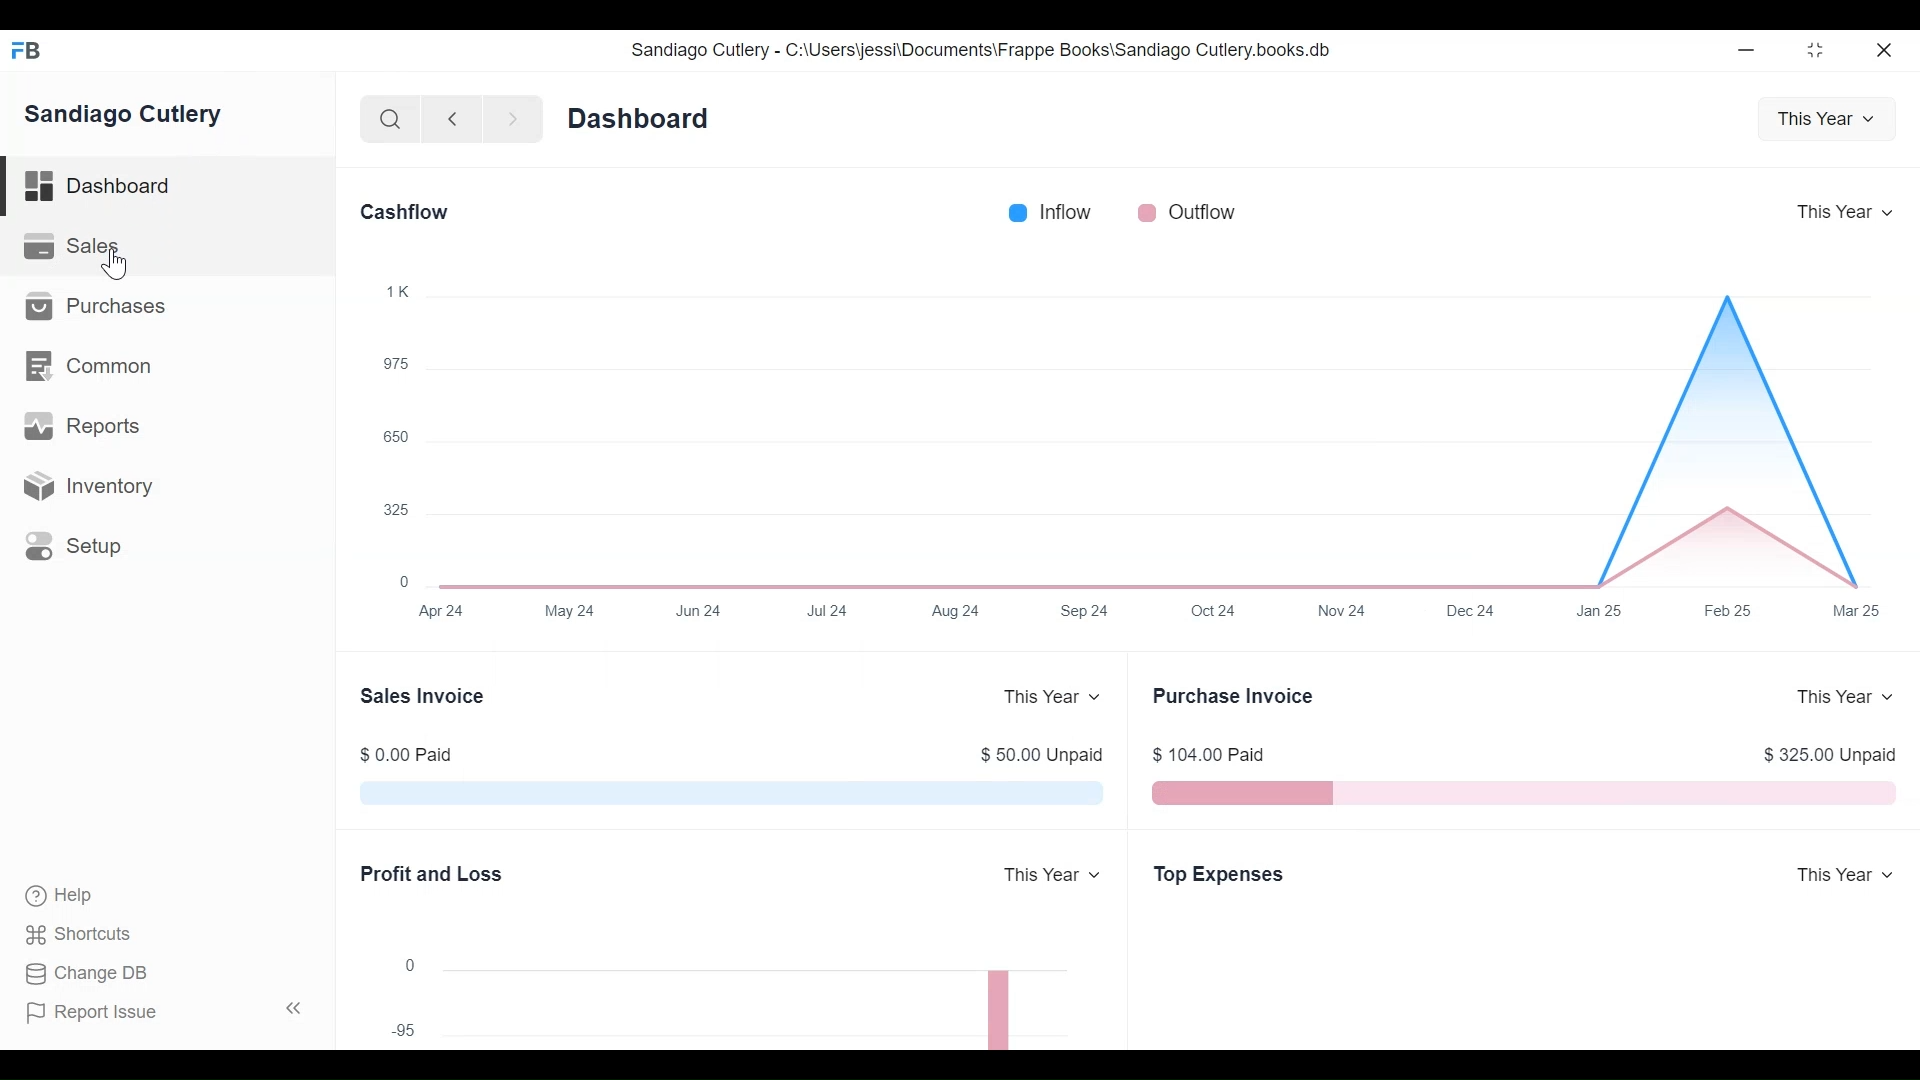  Describe the element at coordinates (93, 363) in the screenshot. I see `Common` at that location.